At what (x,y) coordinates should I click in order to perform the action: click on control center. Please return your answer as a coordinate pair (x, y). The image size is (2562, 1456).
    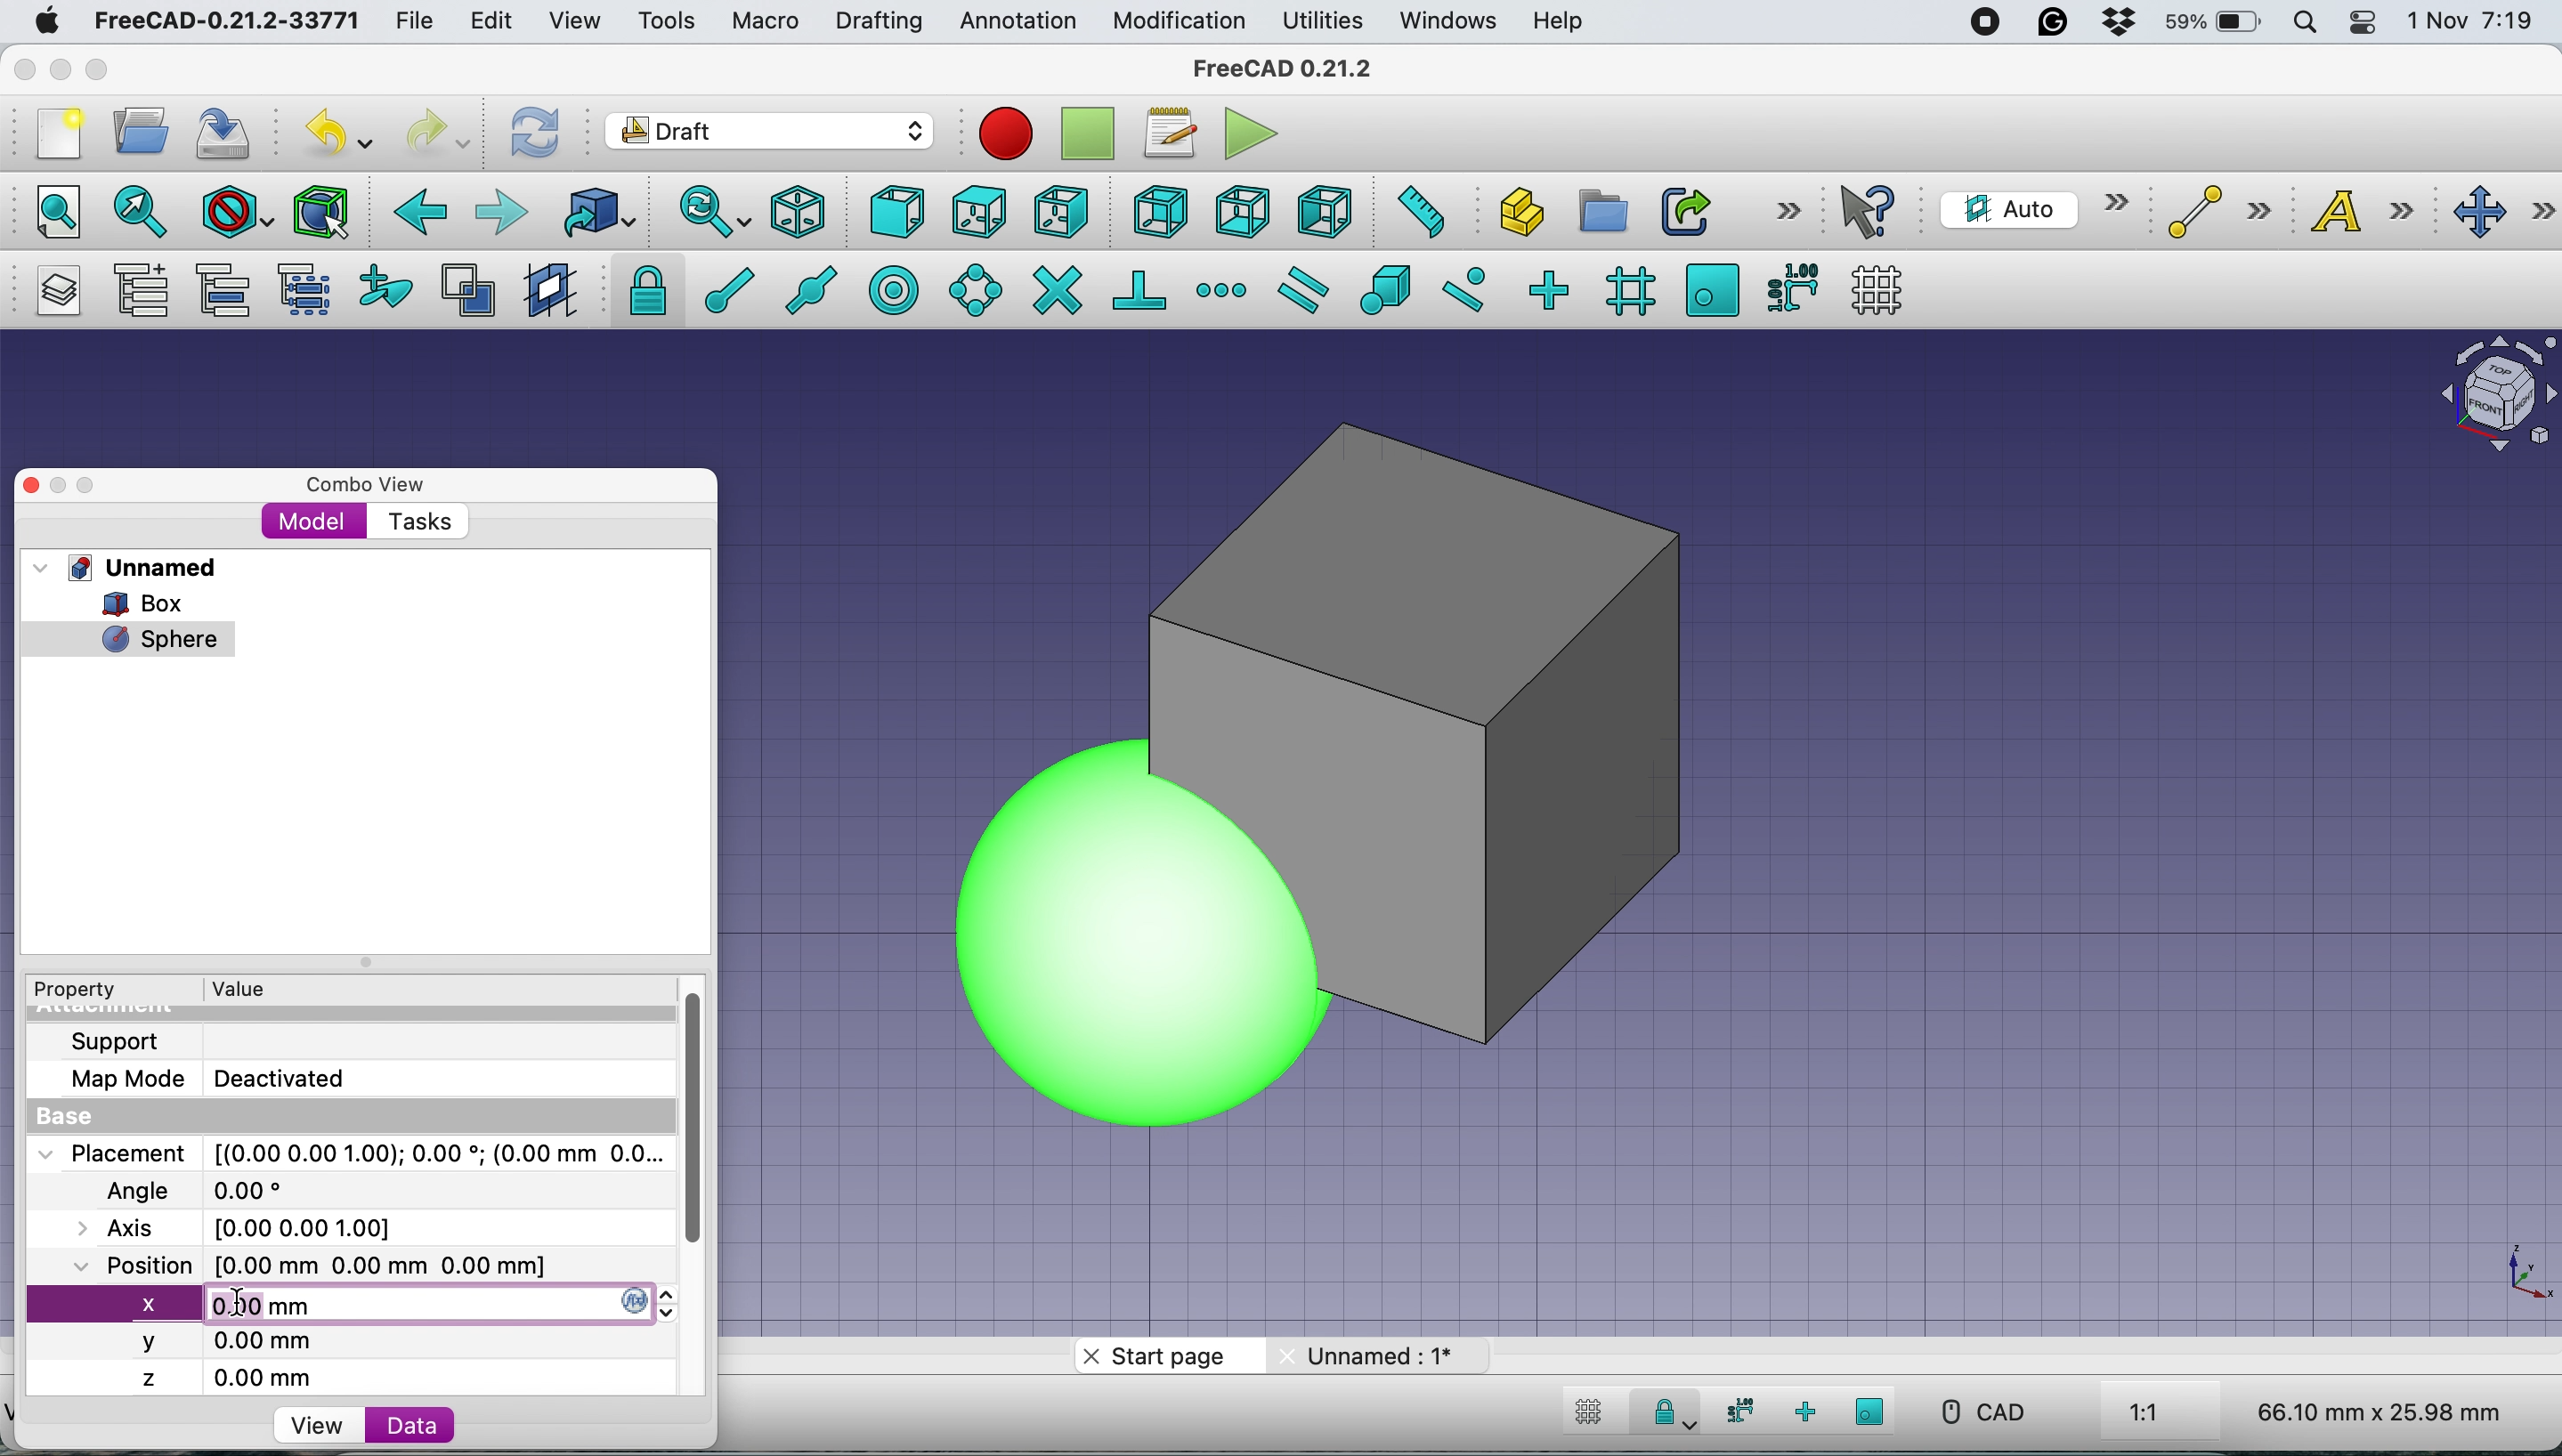
    Looking at the image, I should click on (2364, 22).